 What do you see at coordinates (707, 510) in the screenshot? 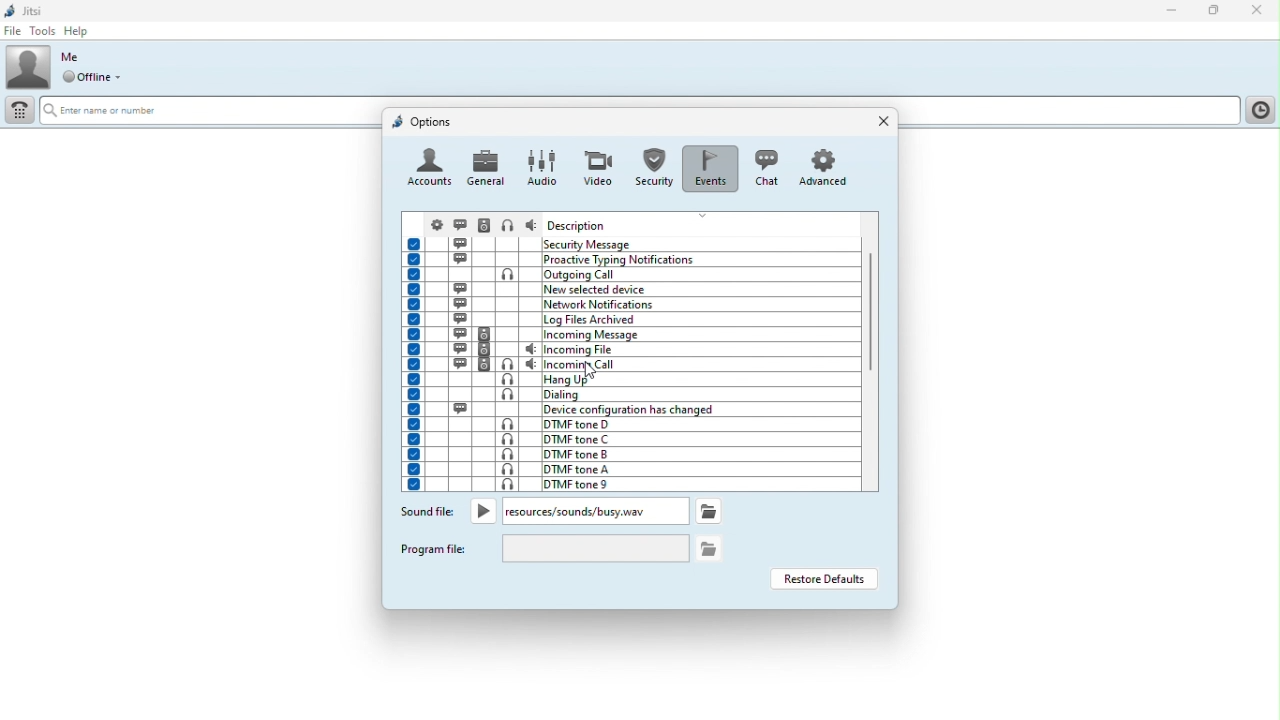
I see `open folder` at bounding box center [707, 510].